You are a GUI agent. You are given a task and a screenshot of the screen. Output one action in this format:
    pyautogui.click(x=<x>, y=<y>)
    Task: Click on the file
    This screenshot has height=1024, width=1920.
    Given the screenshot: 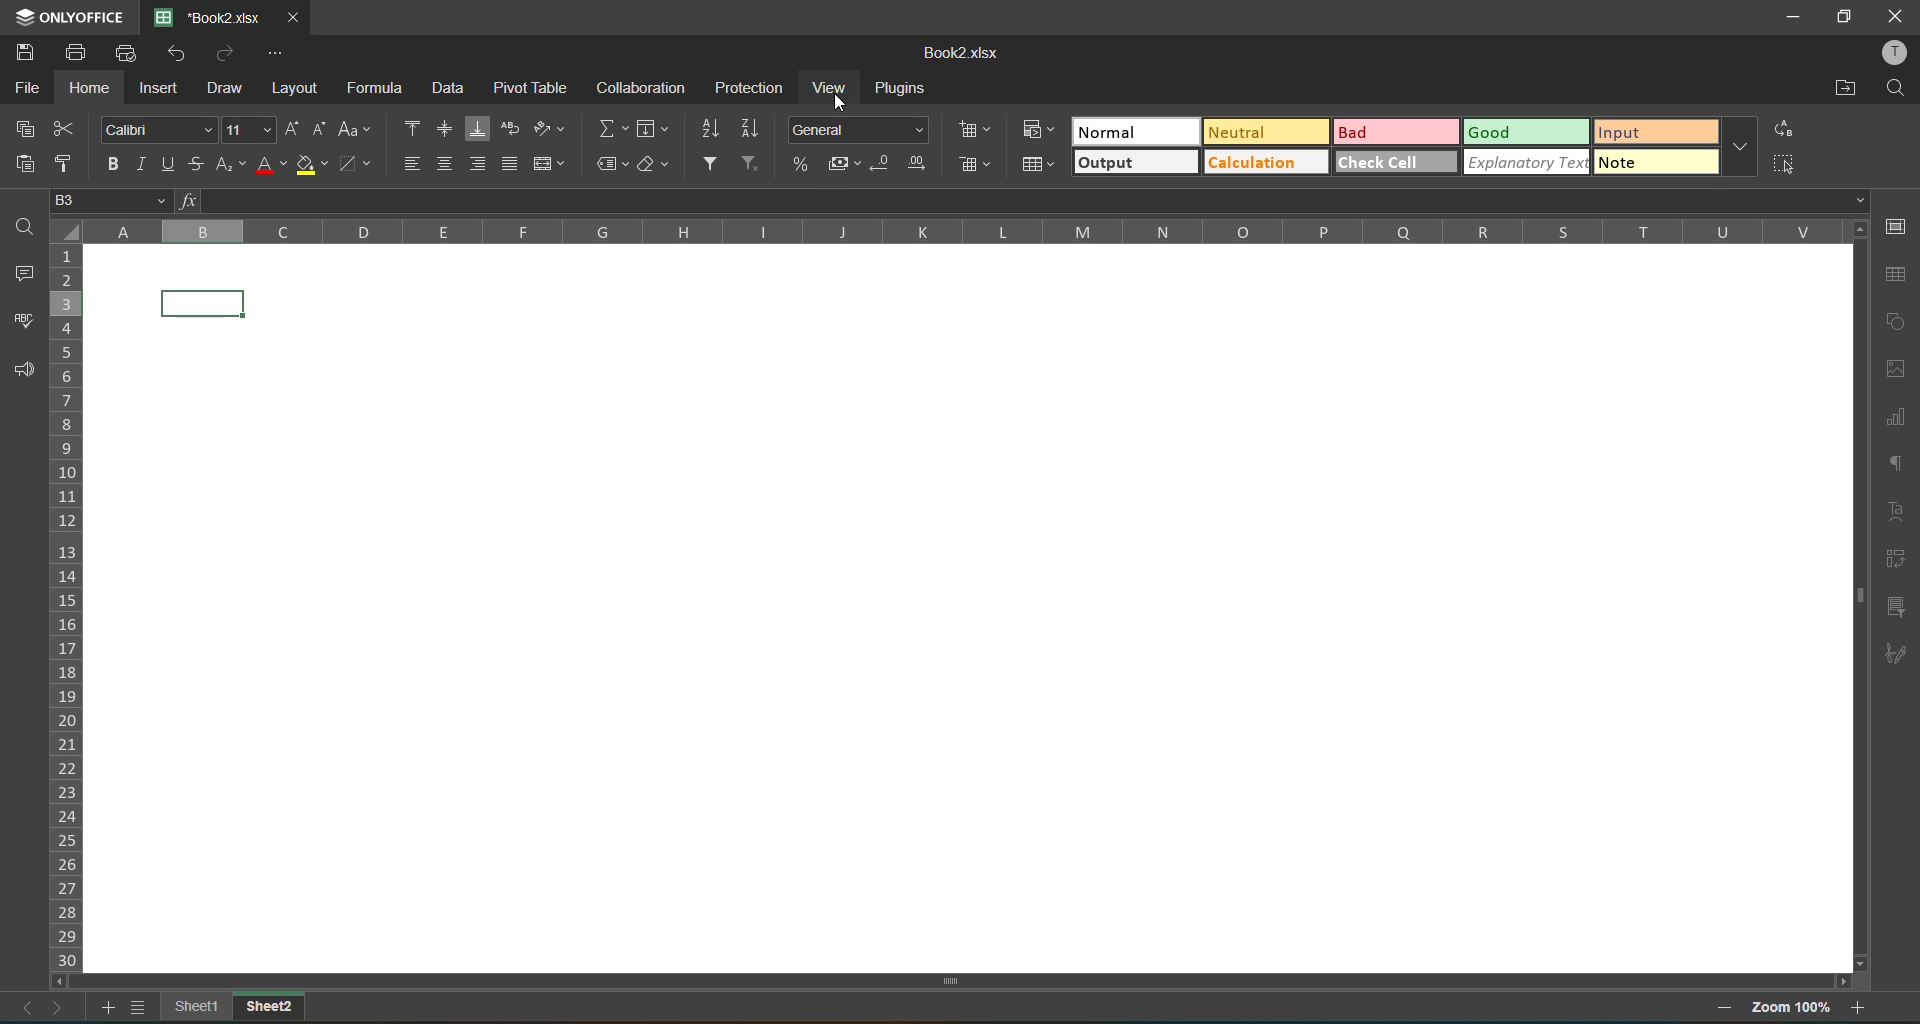 What is the action you would take?
    pyautogui.click(x=32, y=90)
    